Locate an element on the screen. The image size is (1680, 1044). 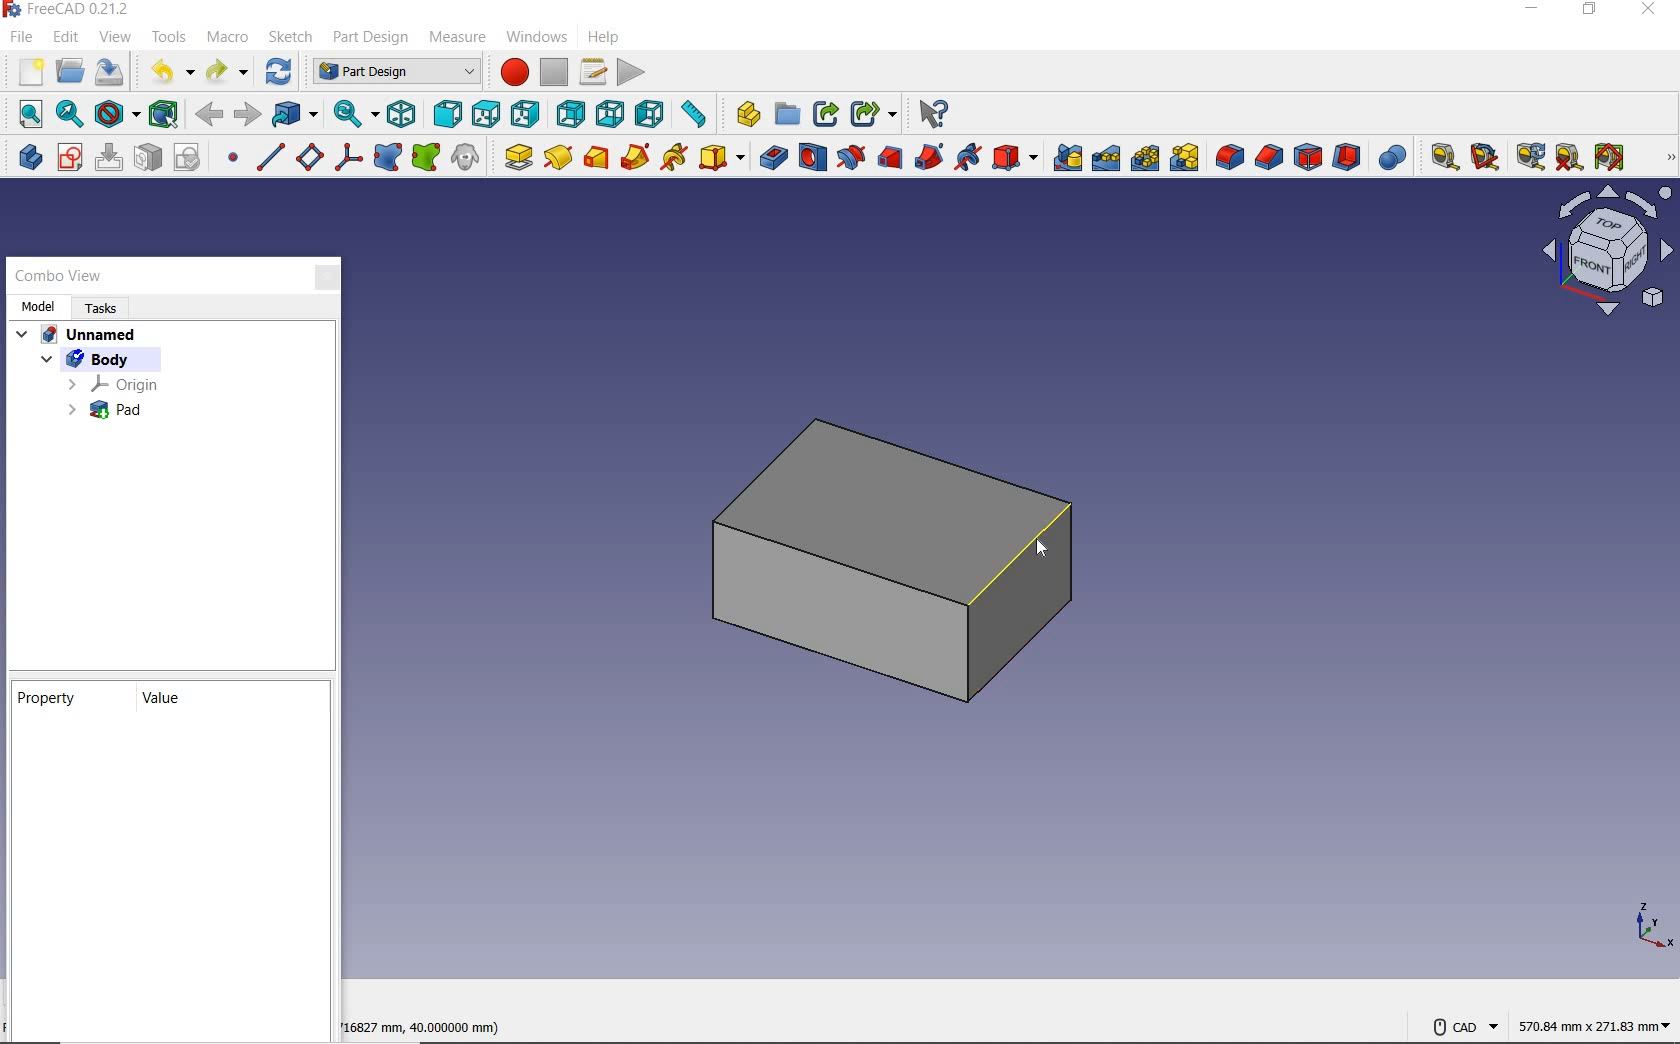
measure linear is located at coordinates (1438, 155).